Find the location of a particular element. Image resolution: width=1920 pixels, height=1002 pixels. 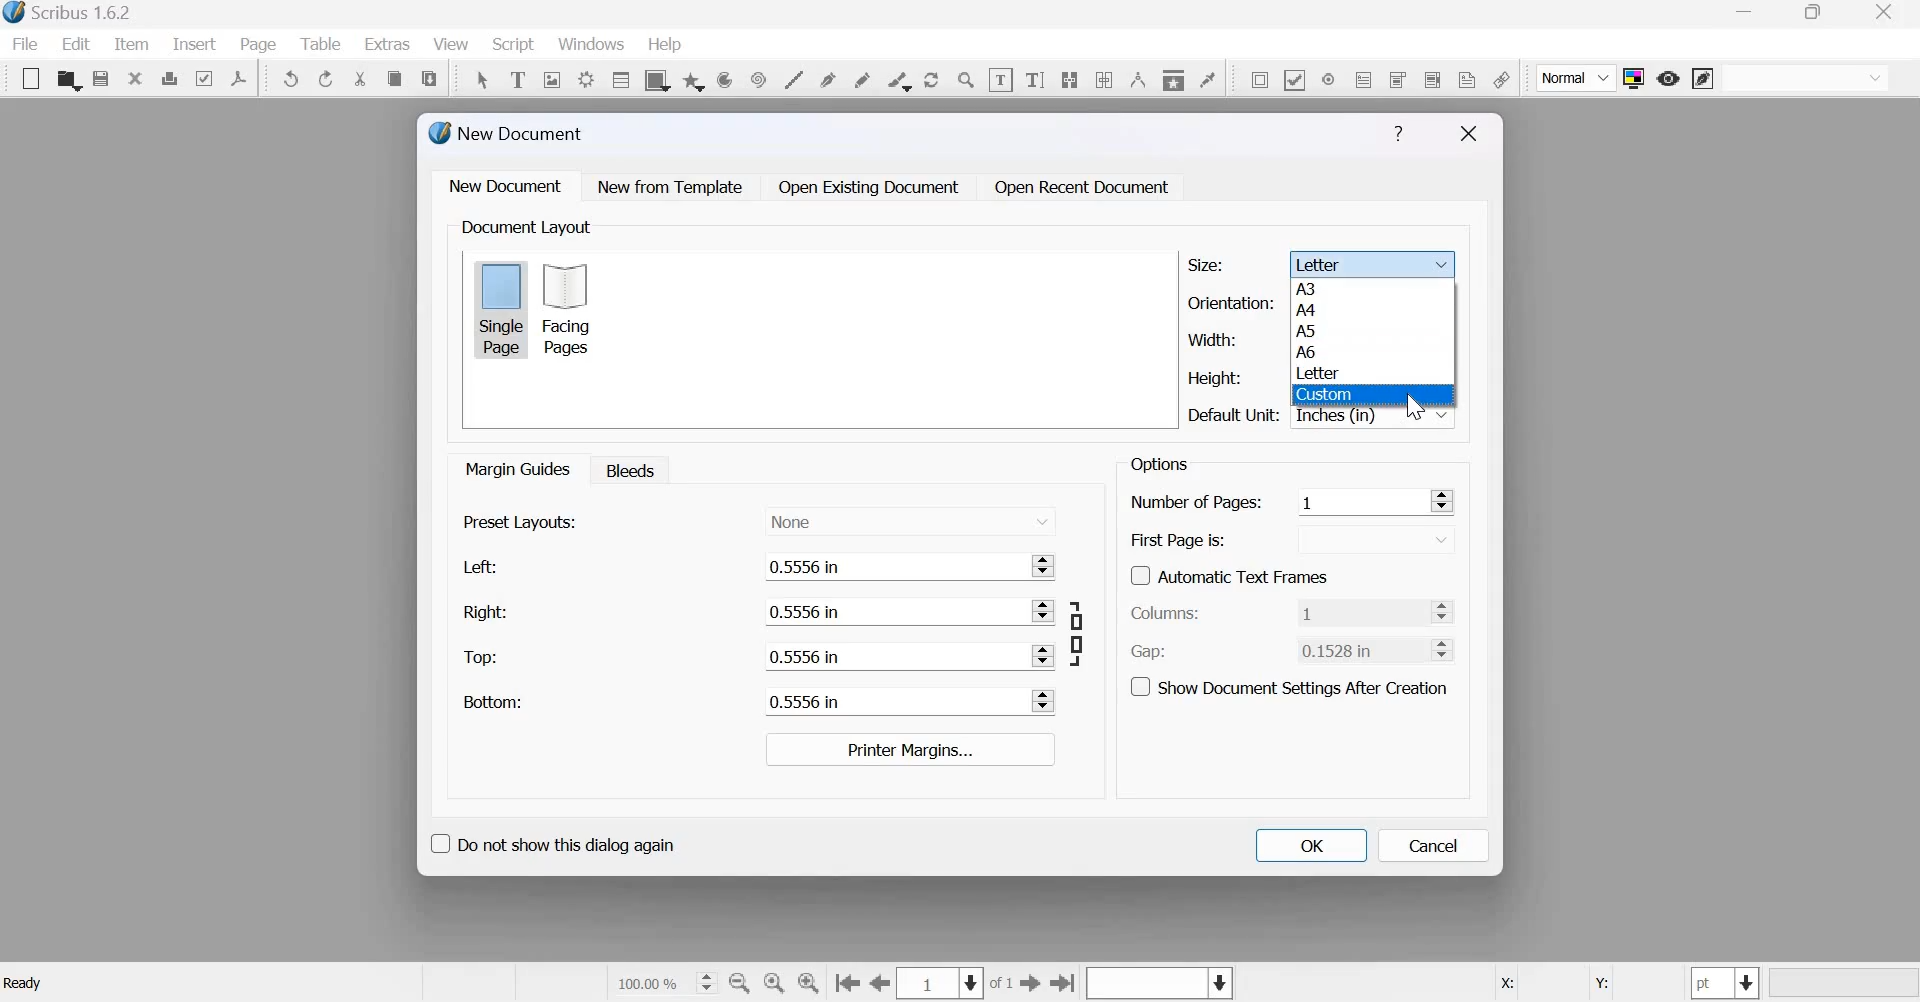

Select the current page is located at coordinates (942, 983).